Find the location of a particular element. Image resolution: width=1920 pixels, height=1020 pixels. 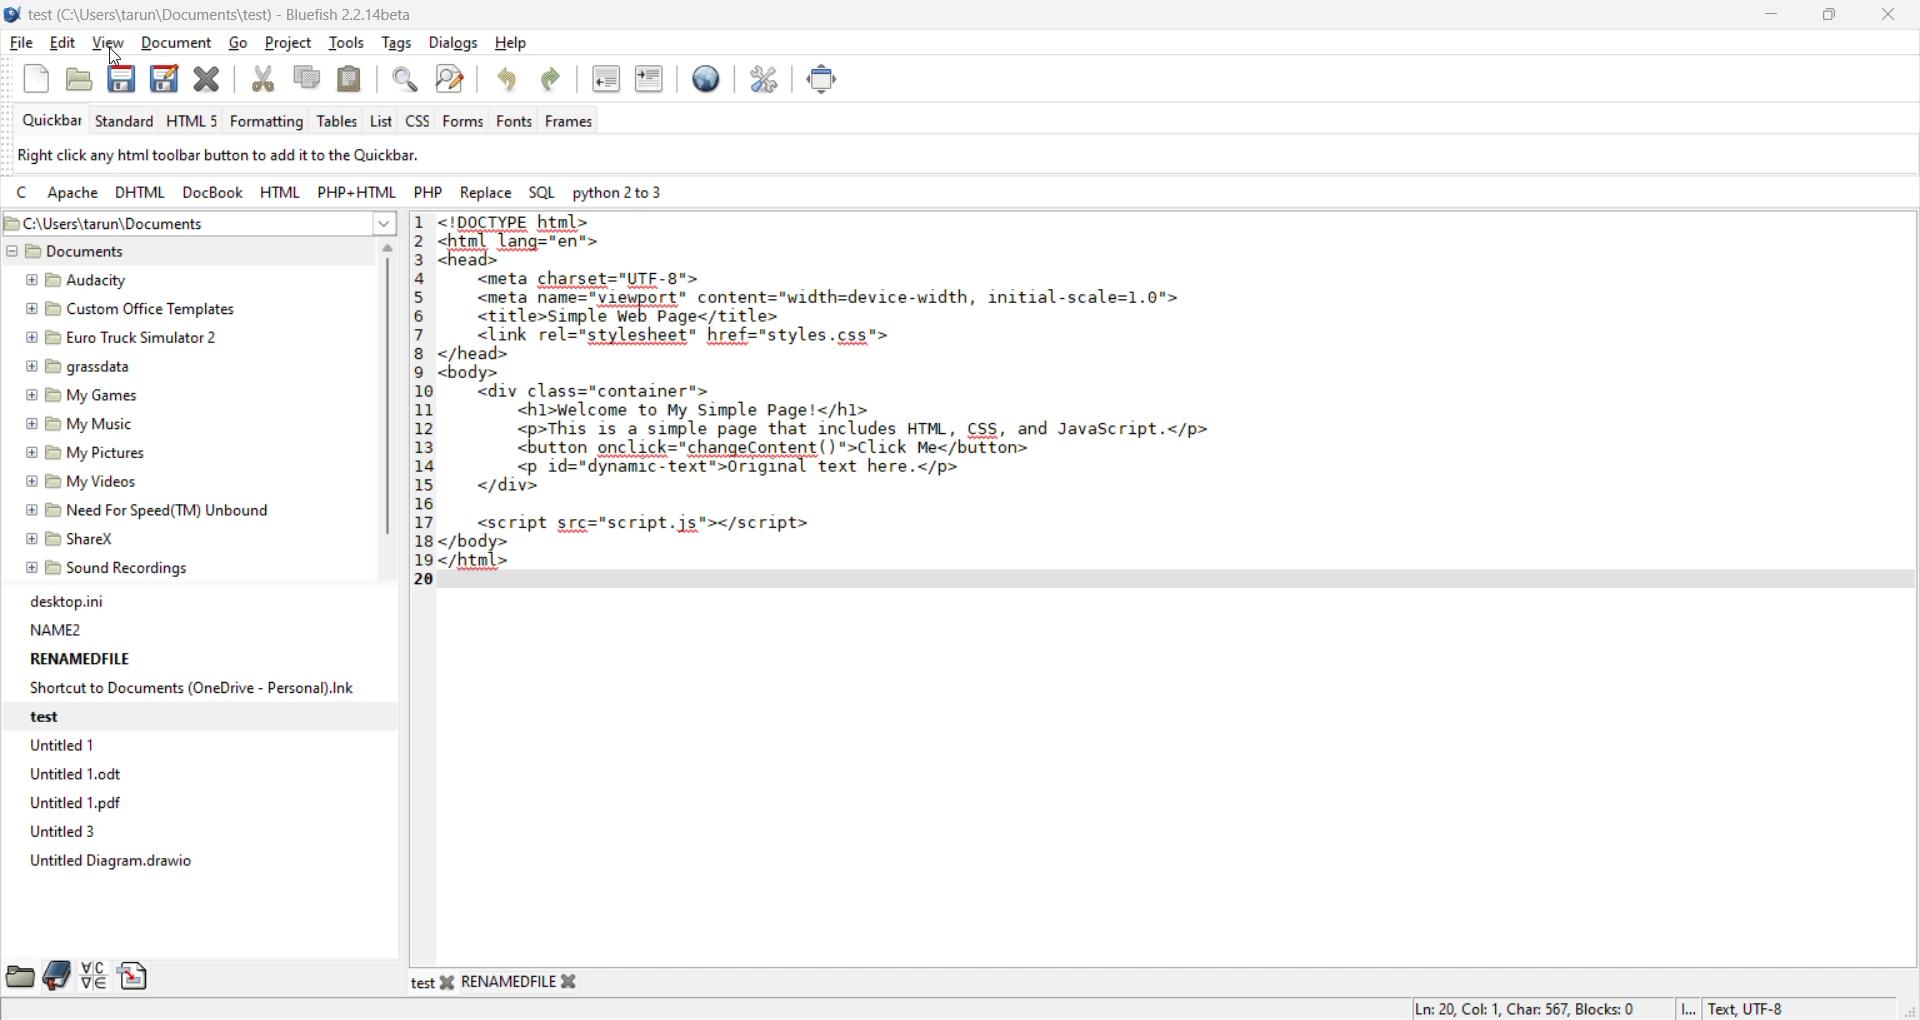

new is located at coordinates (39, 78).